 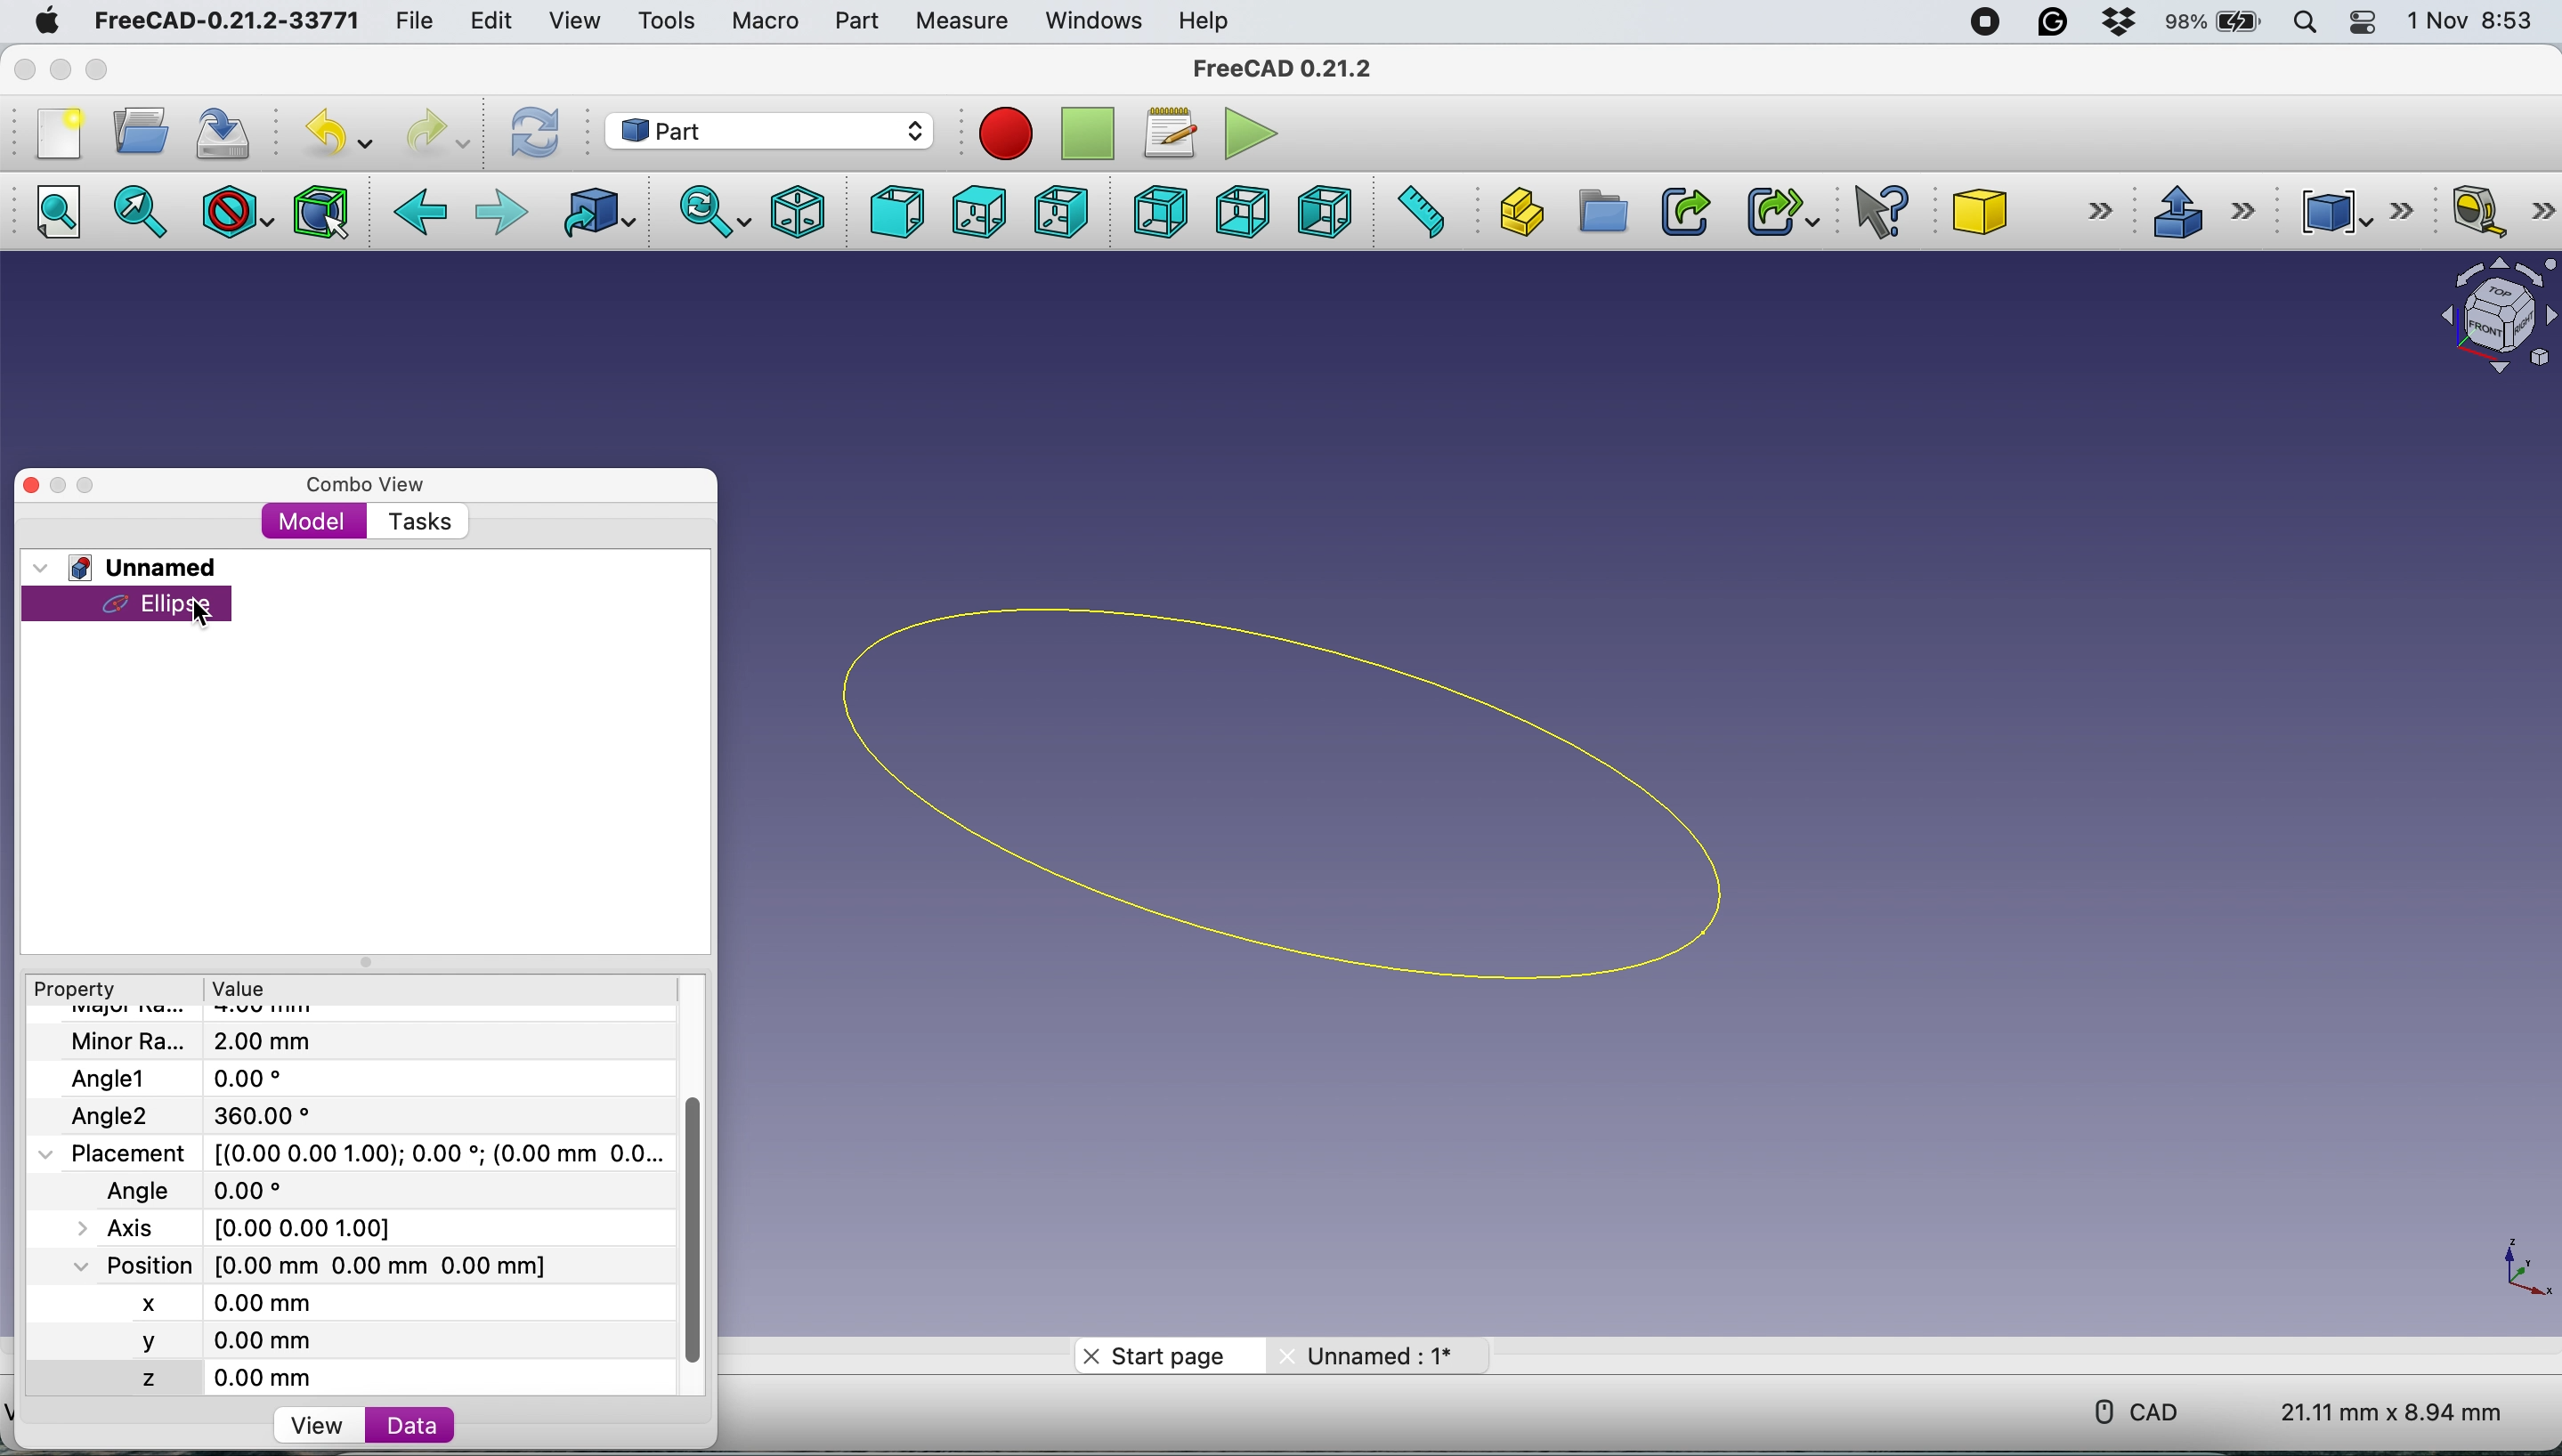 What do you see at coordinates (2306, 25) in the screenshot?
I see `spotlight search` at bounding box center [2306, 25].